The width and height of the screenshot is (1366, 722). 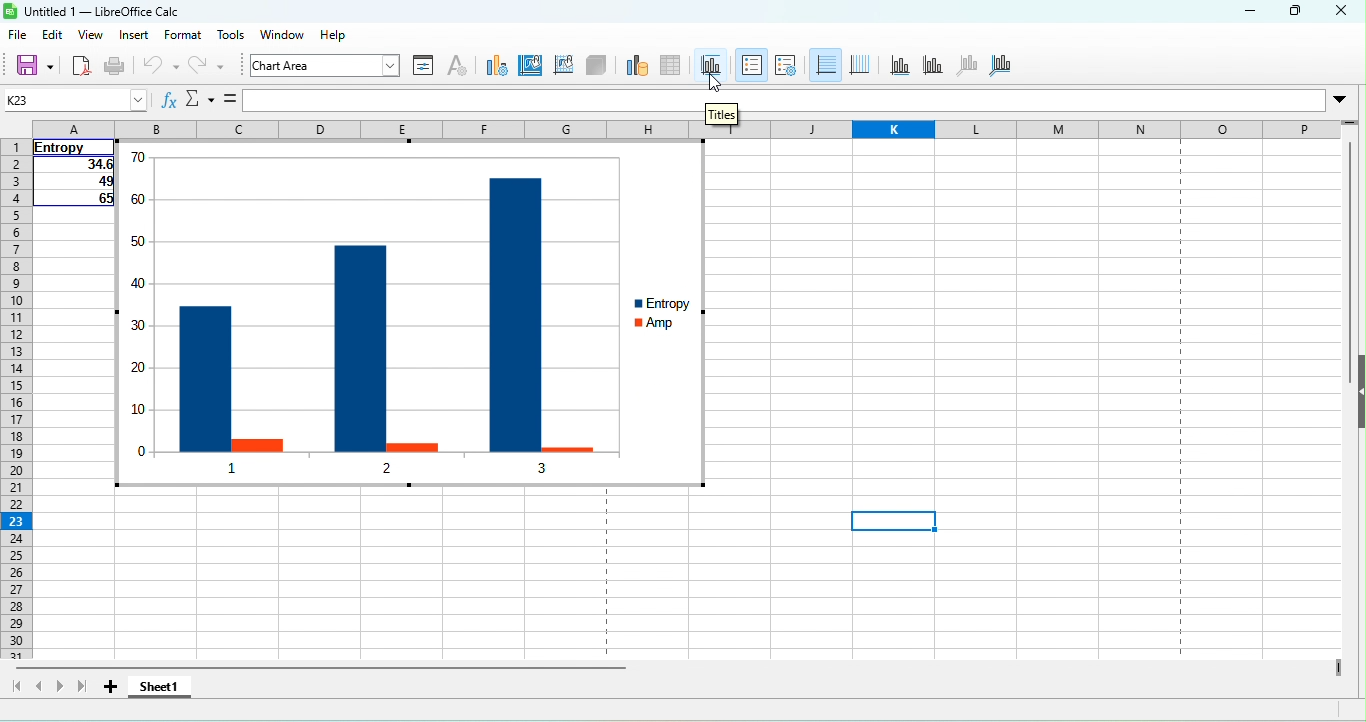 I want to click on select function, so click(x=197, y=101).